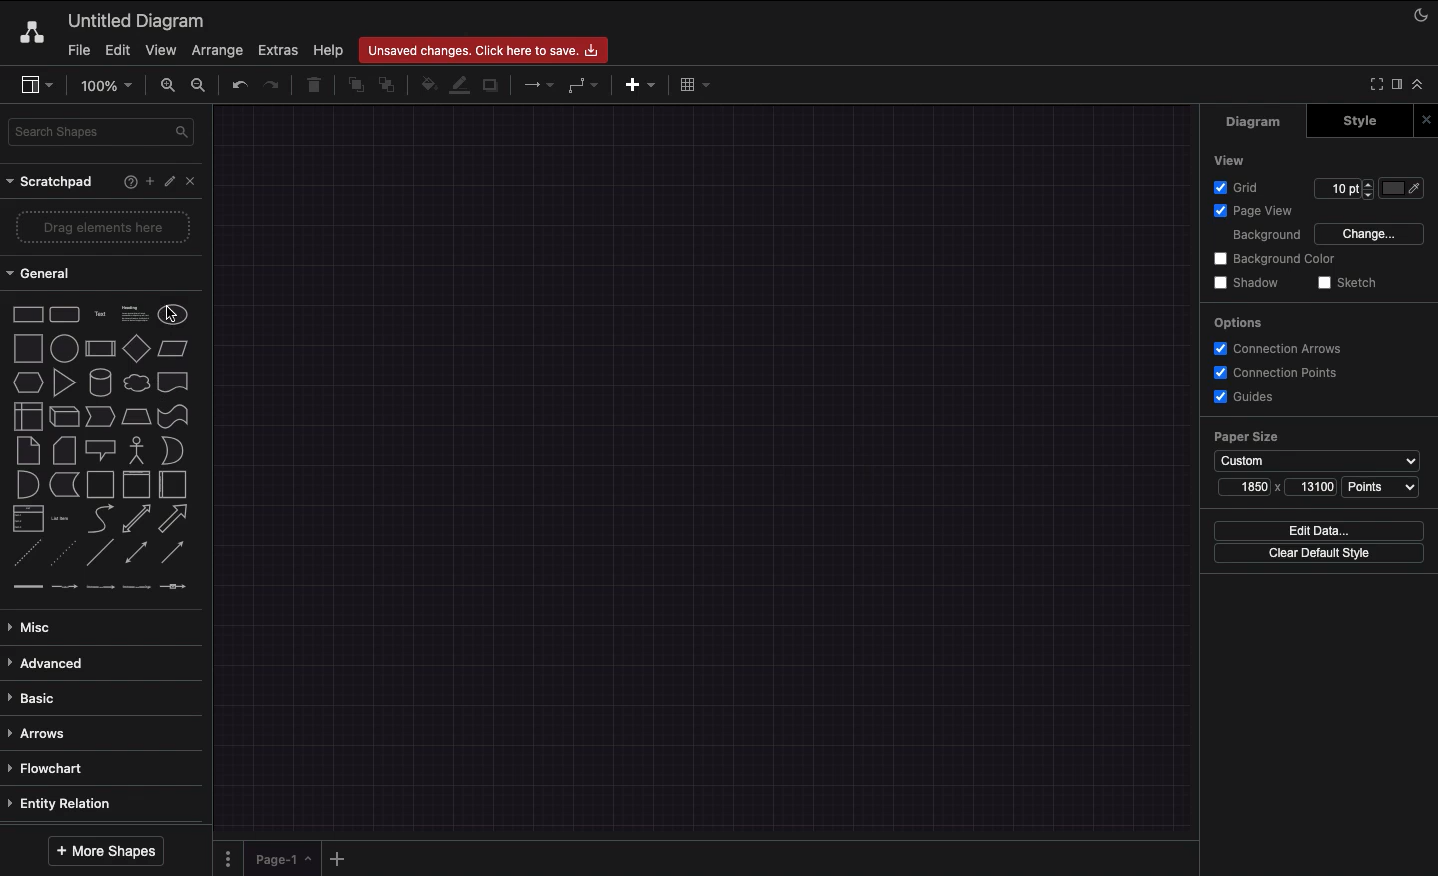 The width and height of the screenshot is (1438, 876). I want to click on Insert, so click(635, 83).